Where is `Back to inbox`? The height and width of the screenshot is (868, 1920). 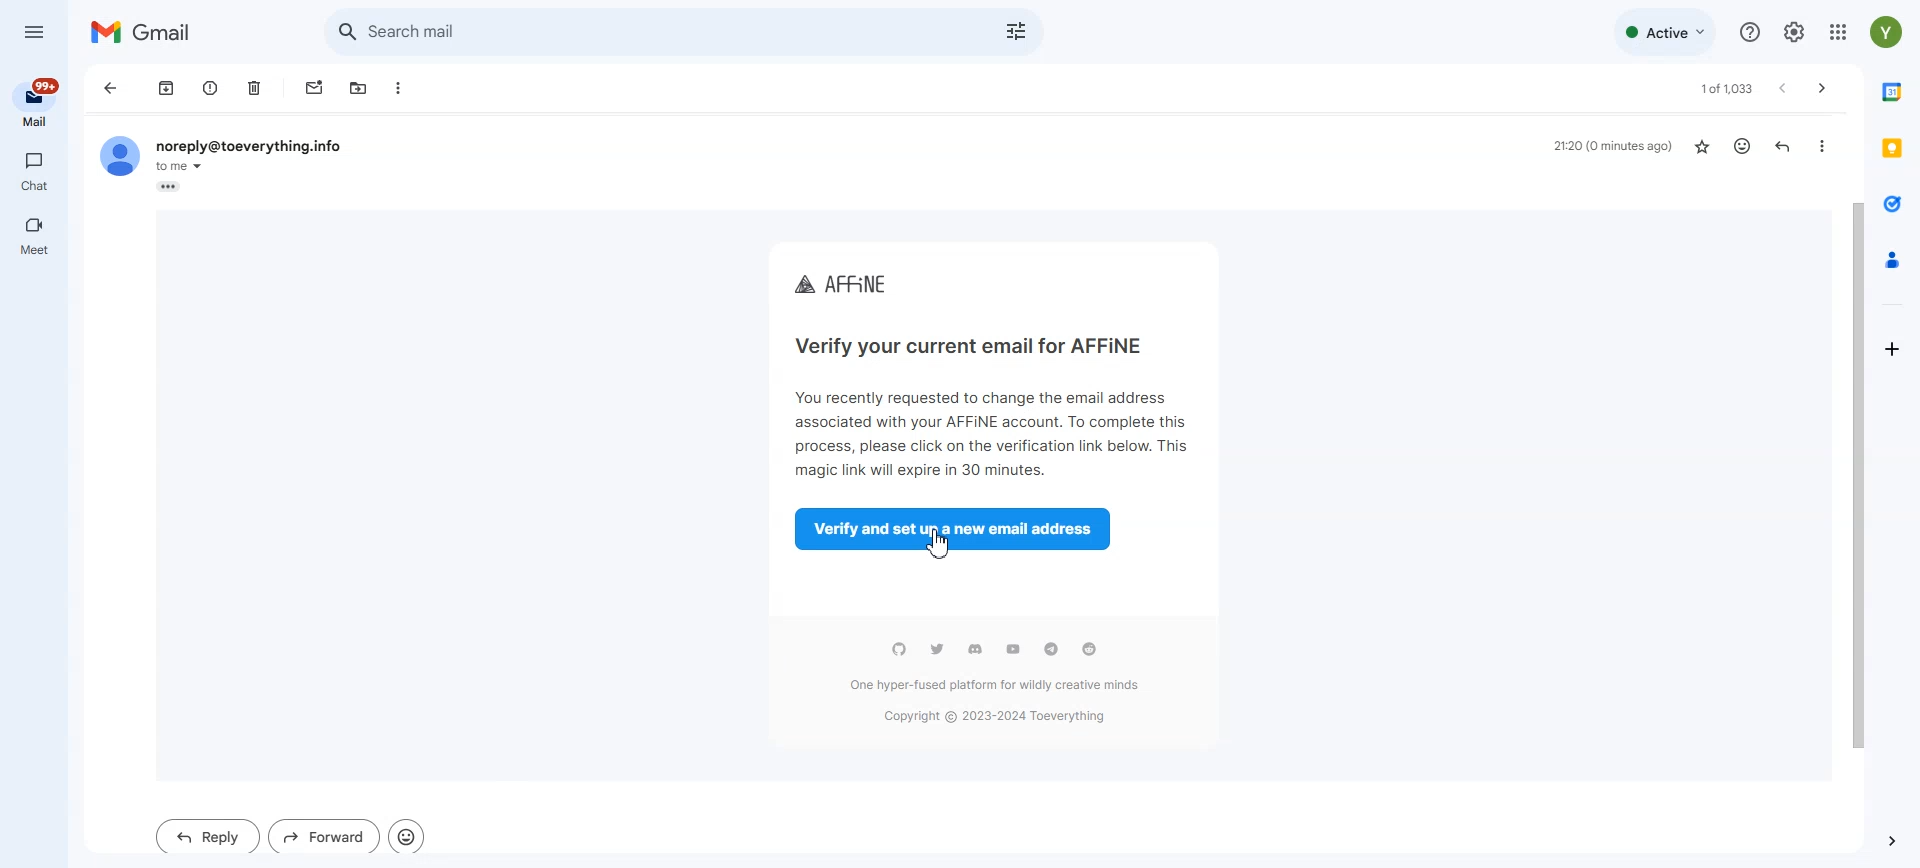
Back to inbox is located at coordinates (112, 89).